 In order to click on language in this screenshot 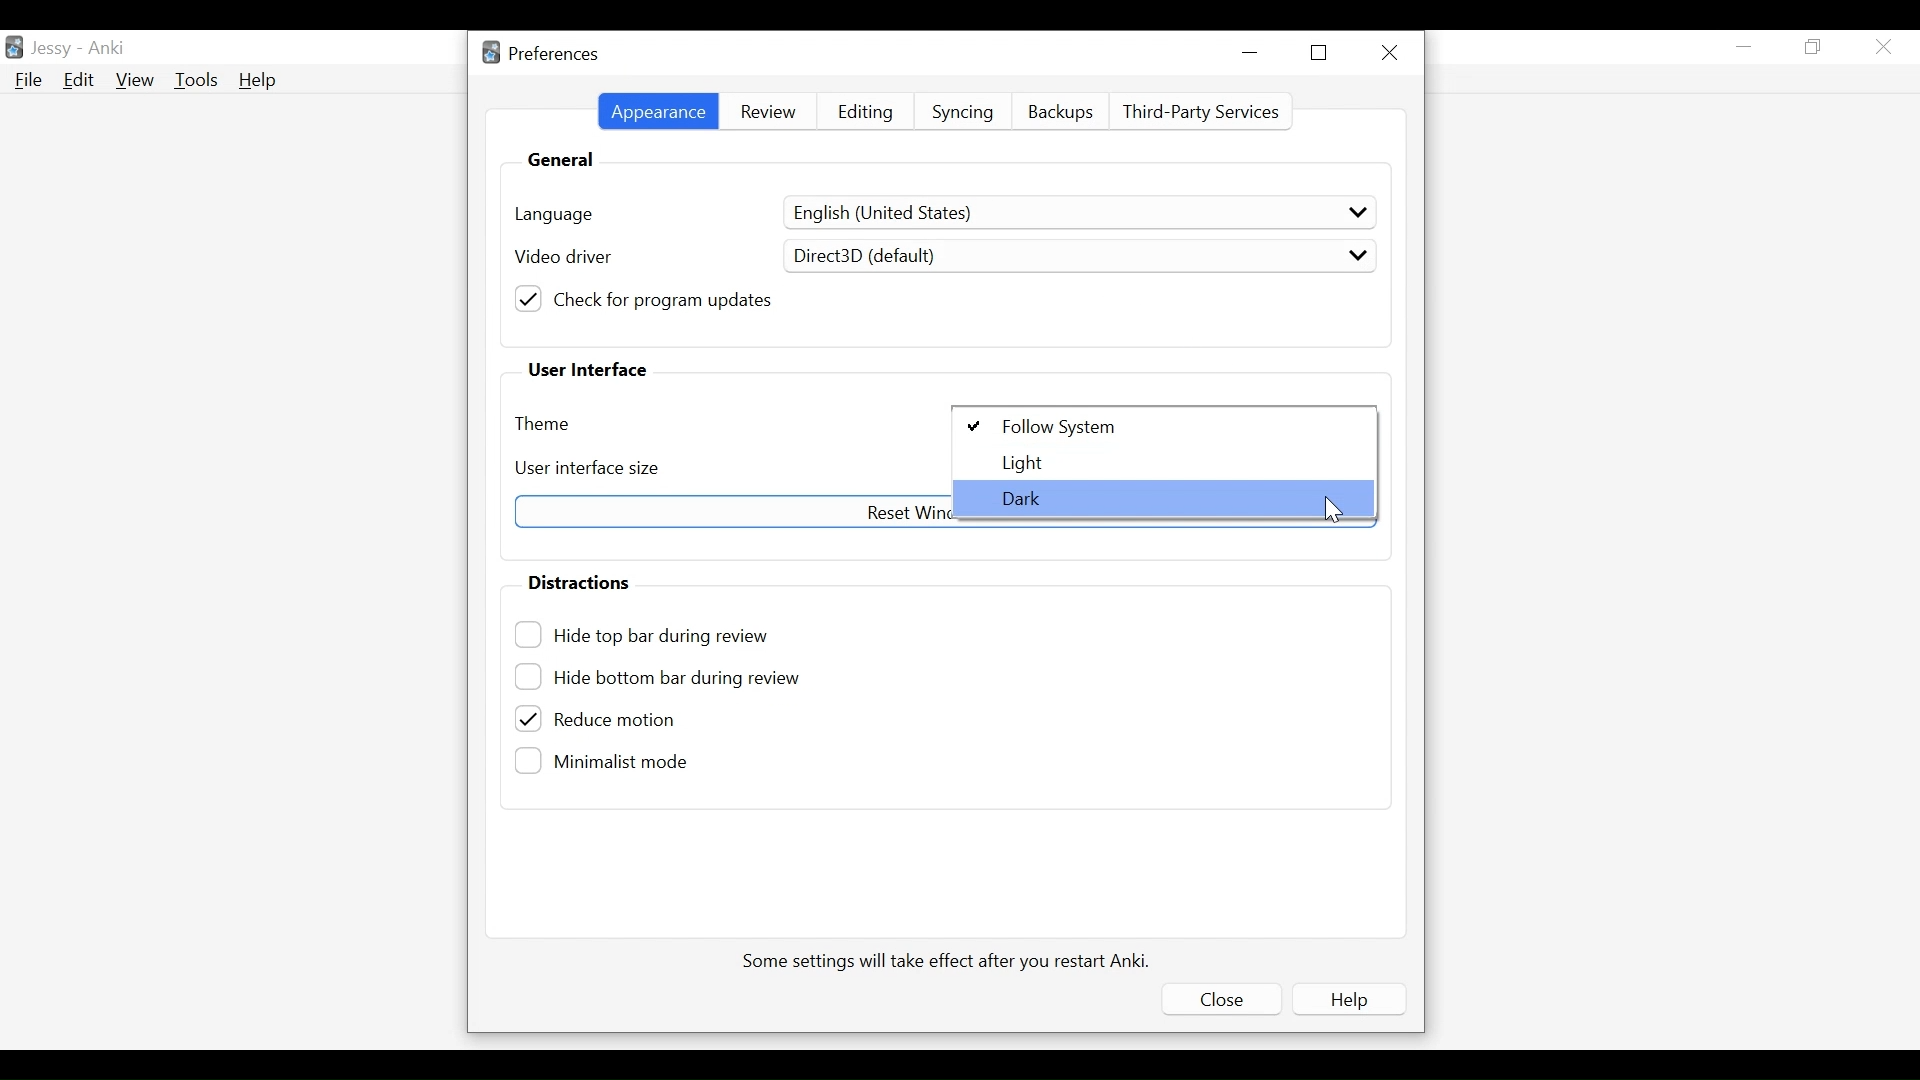, I will do `click(555, 213)`.